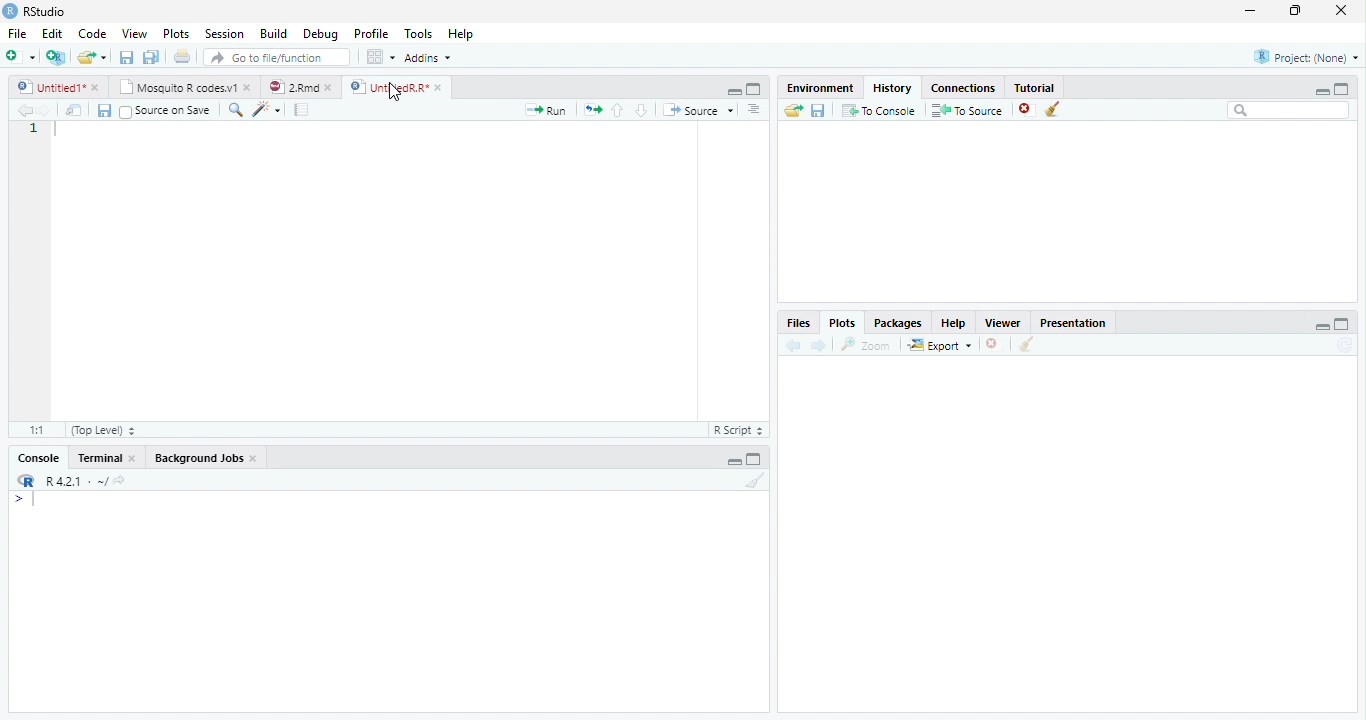  Describe the element at coordinates (223, 34) in the screenshot. I see `Session` at that location.